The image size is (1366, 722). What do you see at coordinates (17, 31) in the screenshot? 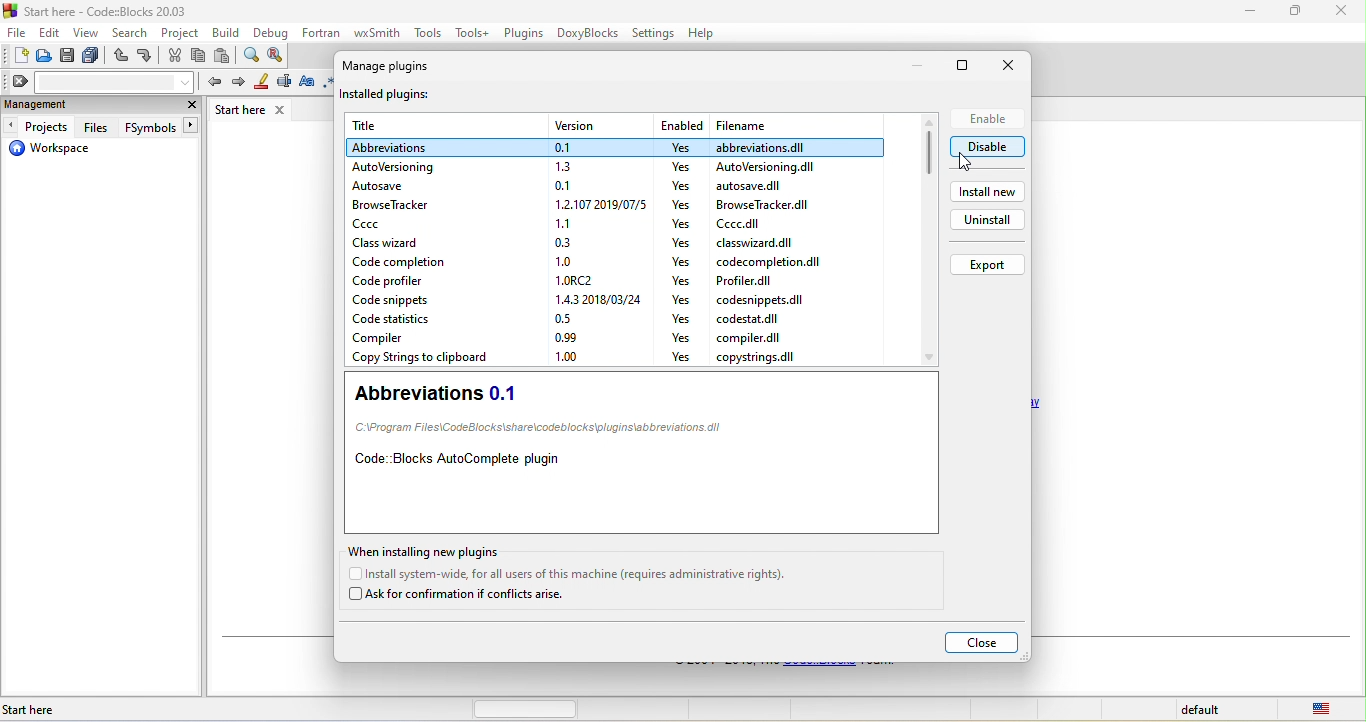
I see `file` at bounding box center [17, 31].